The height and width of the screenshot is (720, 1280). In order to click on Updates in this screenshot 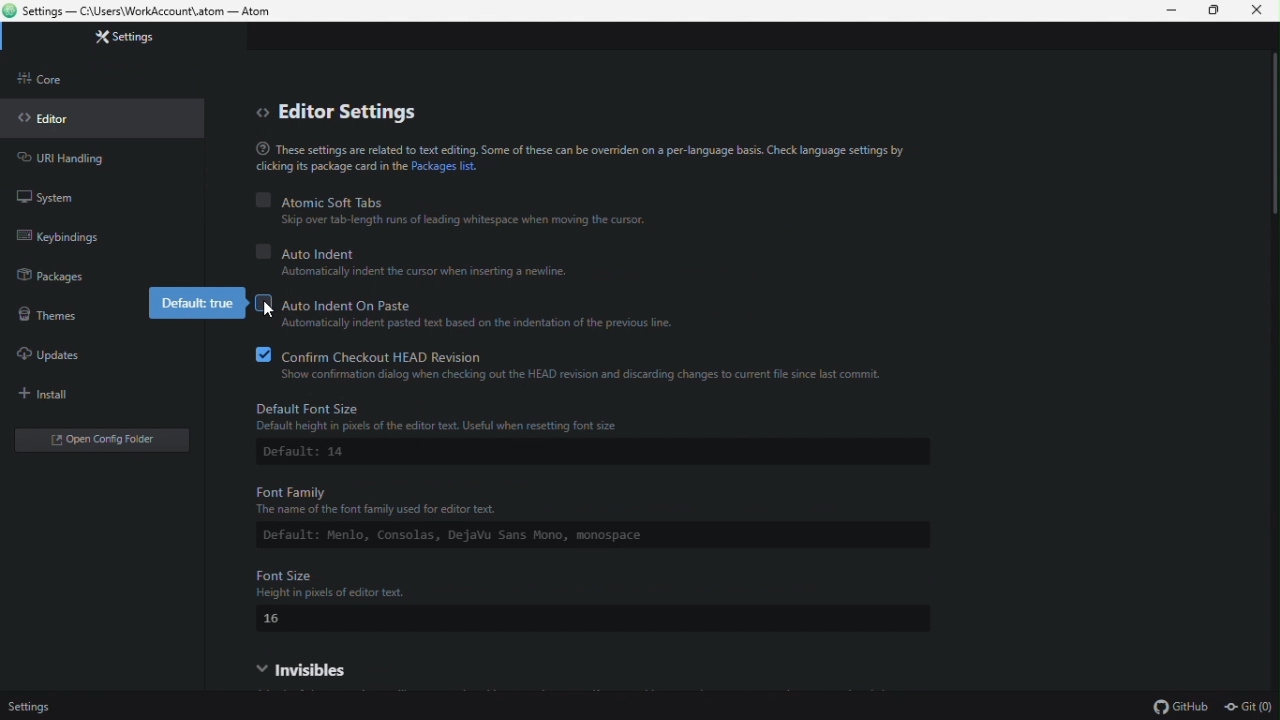, I will do `click(55, 354)`.